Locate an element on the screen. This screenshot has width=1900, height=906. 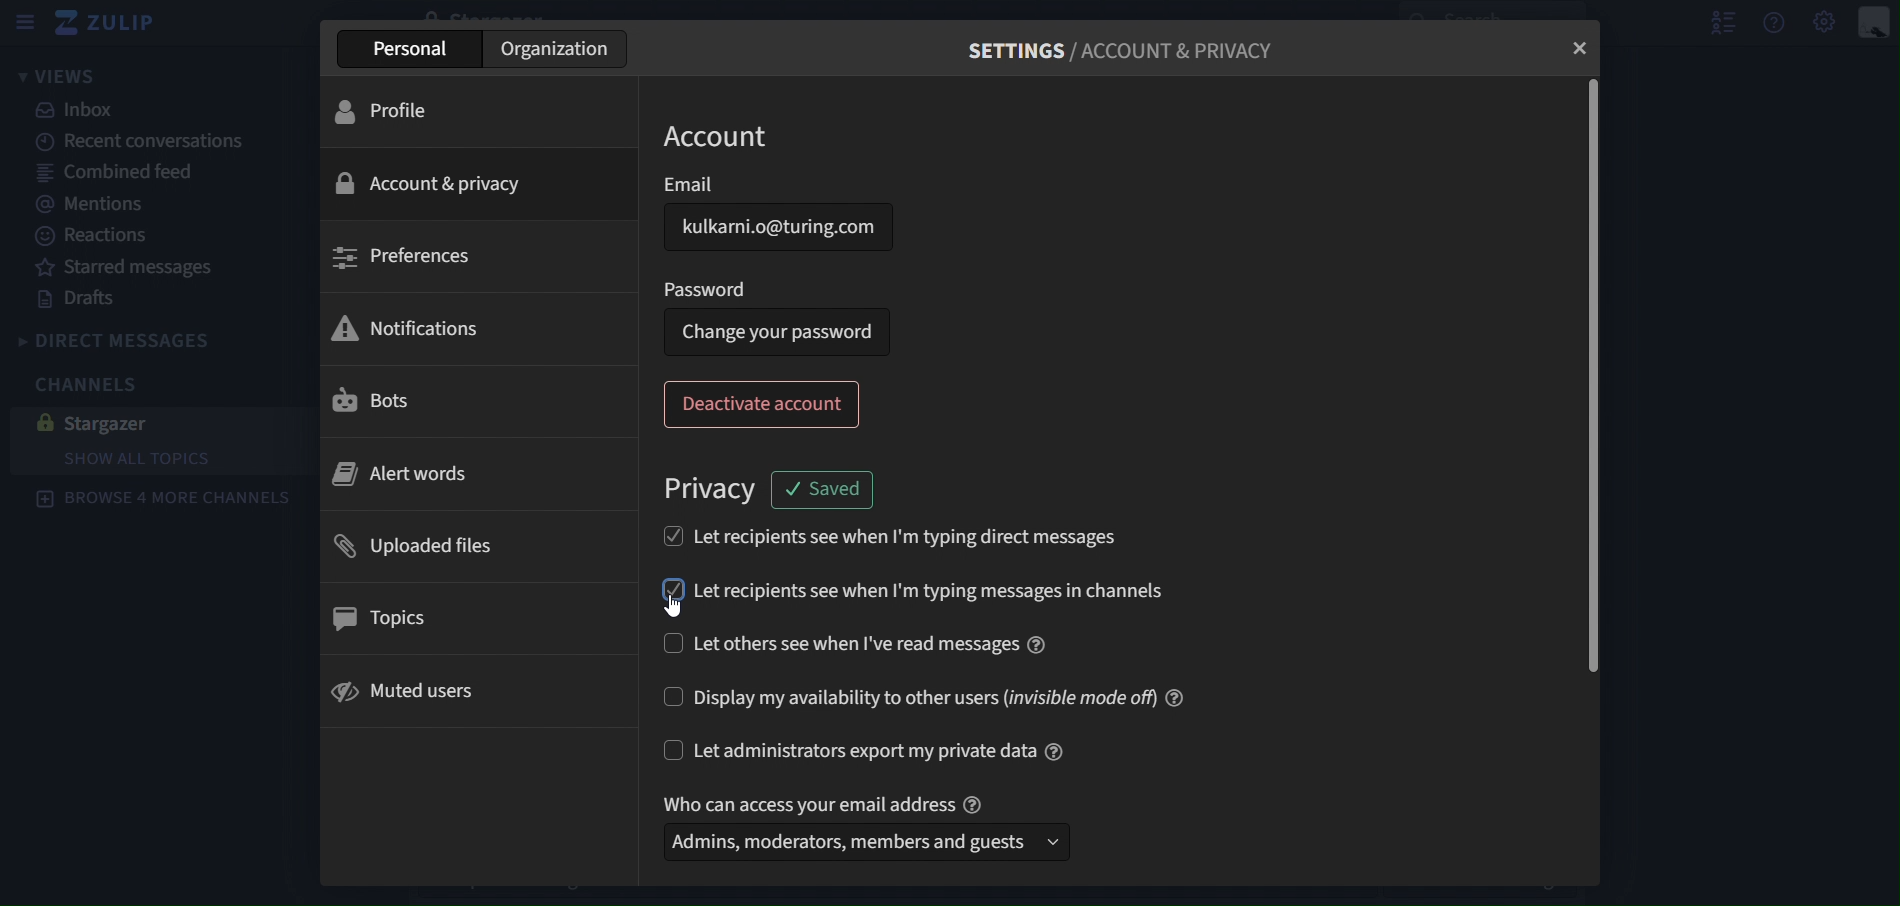
get help is located at coordinates (1775, 23).